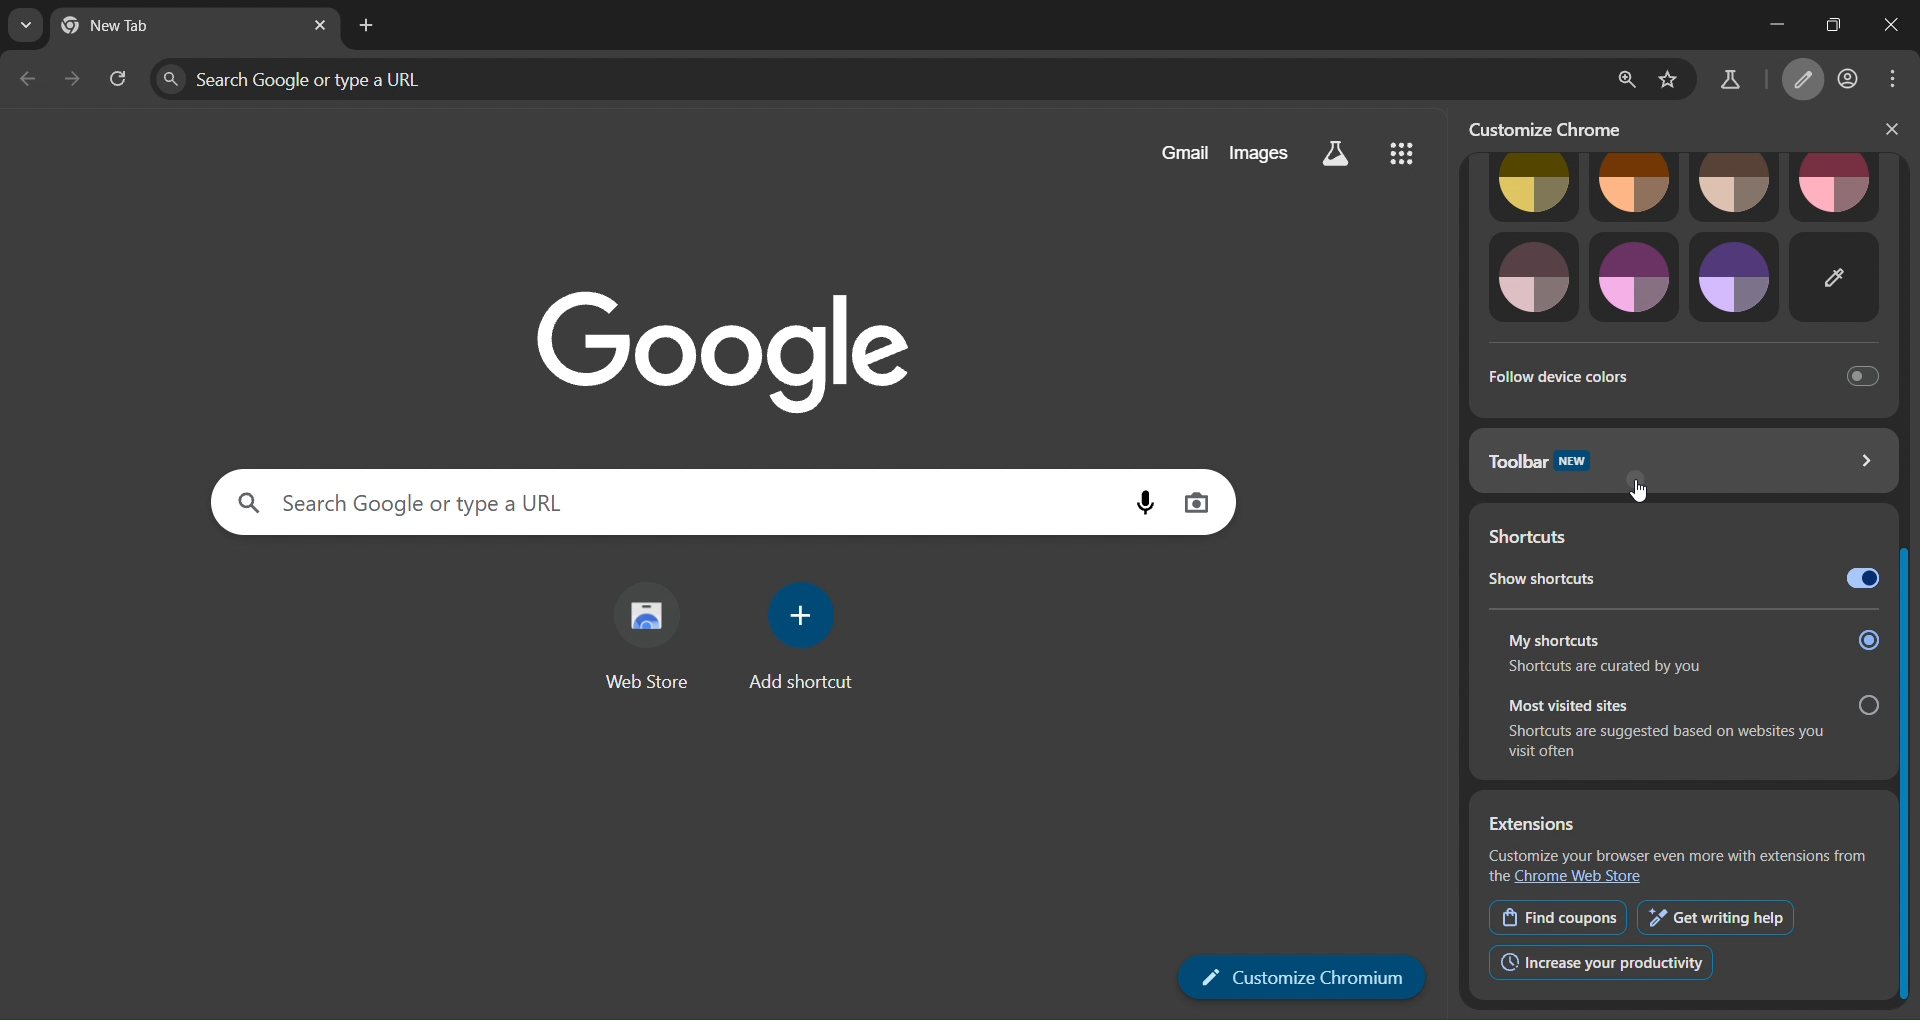 The width and height of the screenshot is (1920, 1020). Describe the element at coordinates (1632, 185) in the screenshot. I see `theme` at that location.